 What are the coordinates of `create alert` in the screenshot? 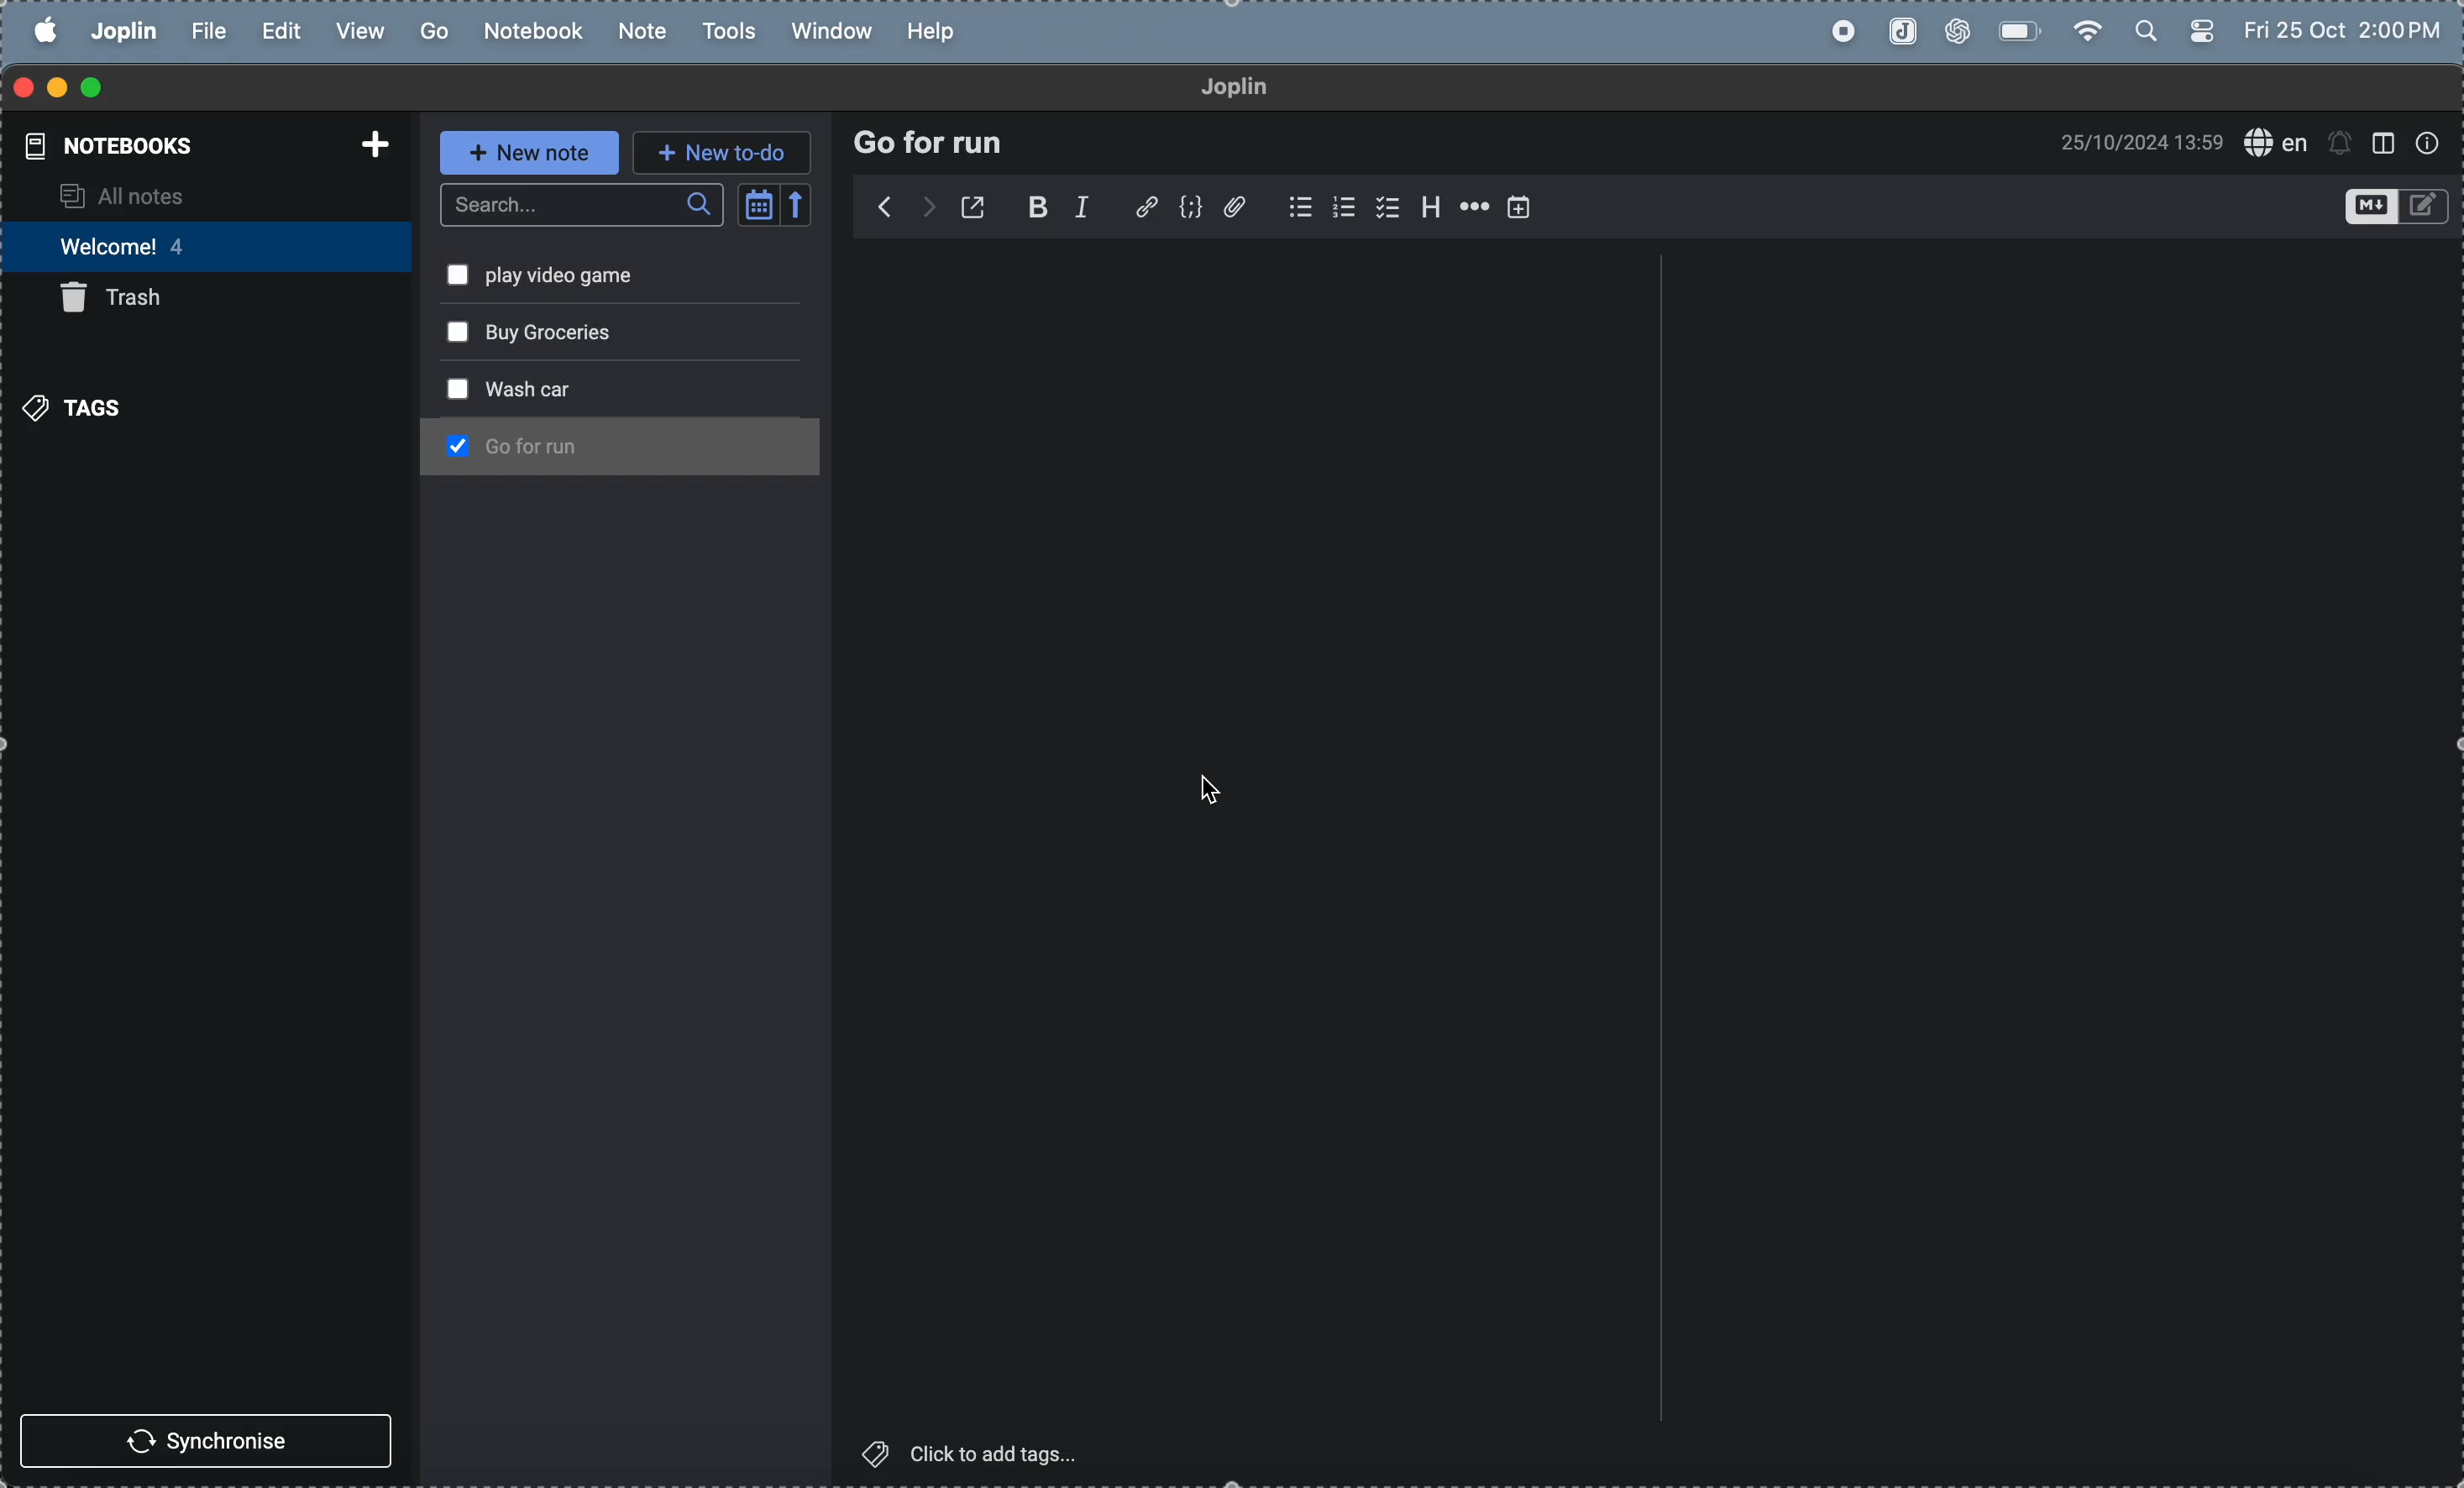 It's located at (2343, 142).